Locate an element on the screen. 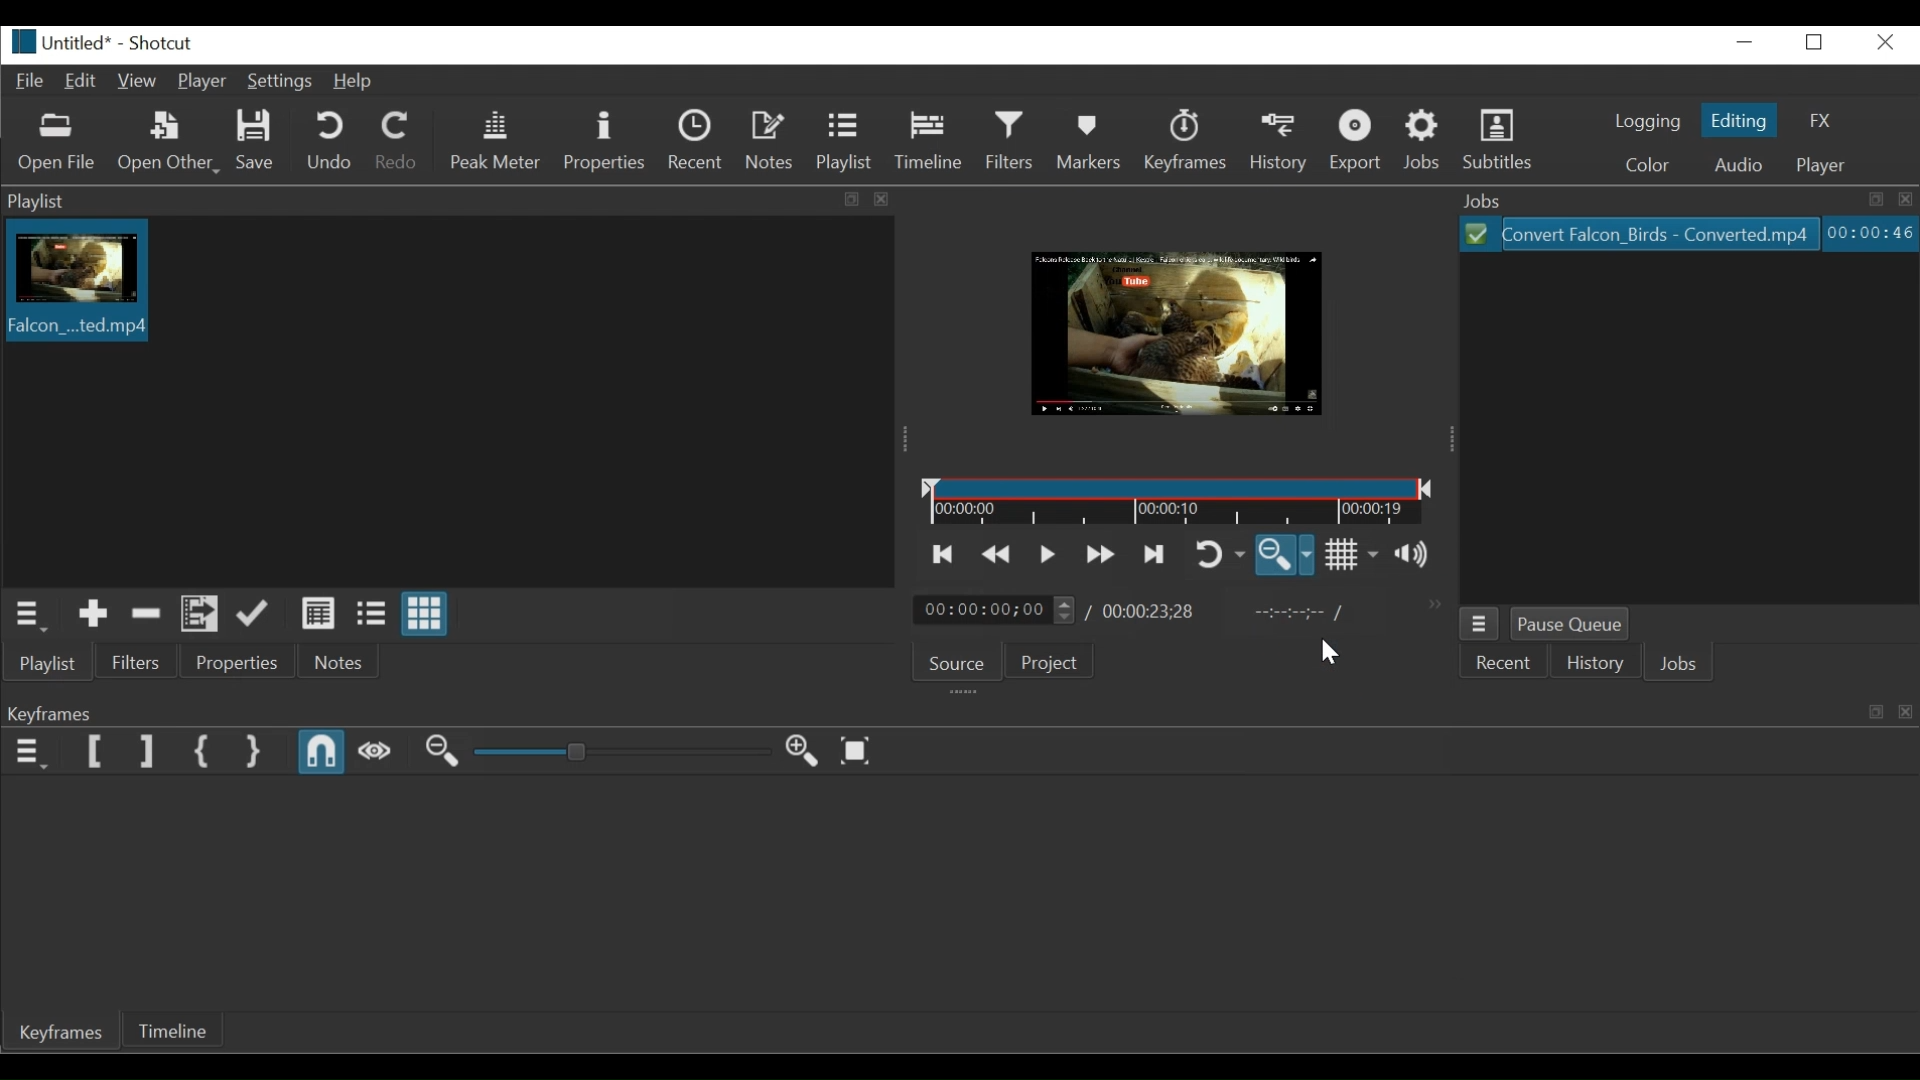 The height and width of the screenshot is (1080, 1920). Remove cut is located at coordinates (147, 614).